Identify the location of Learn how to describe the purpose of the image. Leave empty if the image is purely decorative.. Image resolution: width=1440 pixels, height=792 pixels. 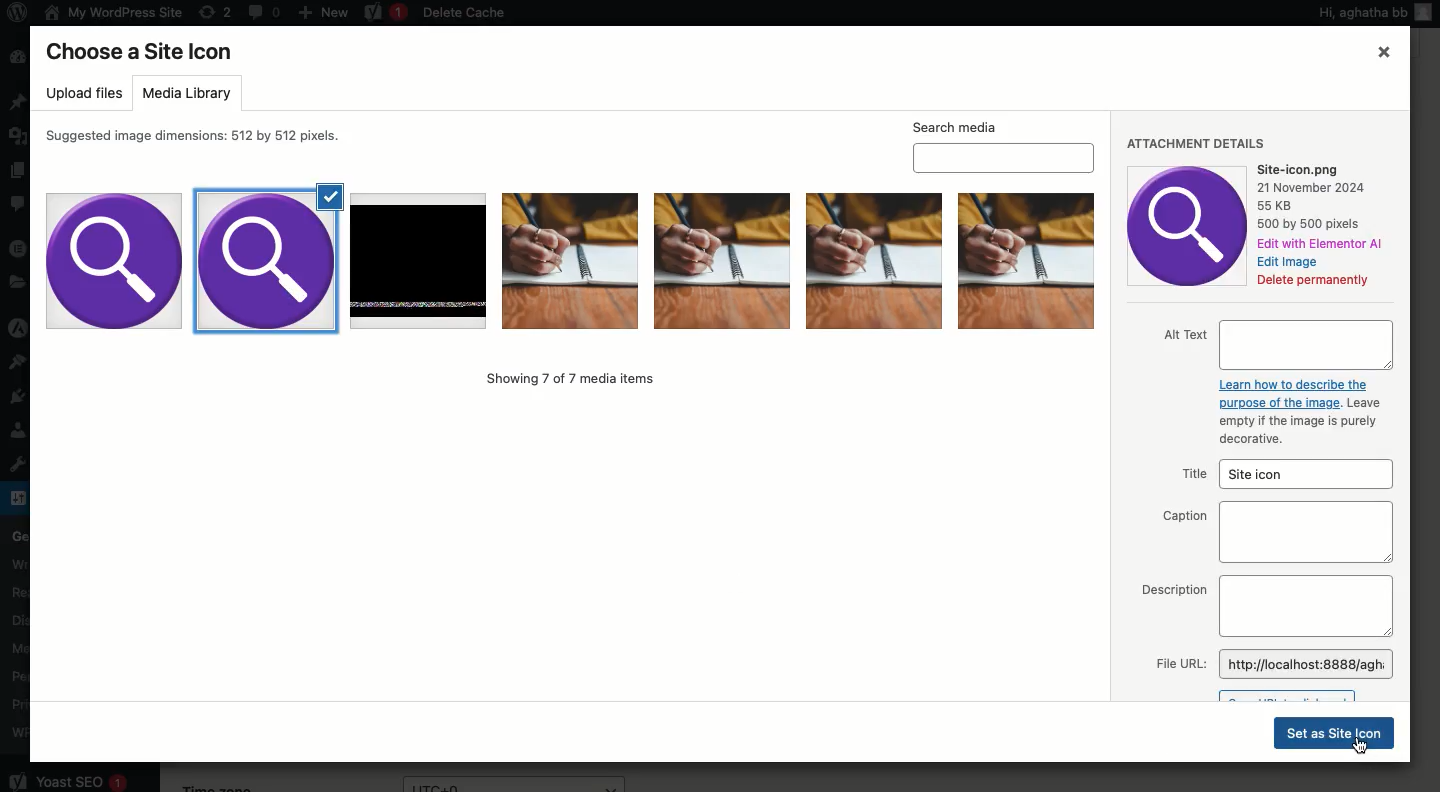
(1287, 412).